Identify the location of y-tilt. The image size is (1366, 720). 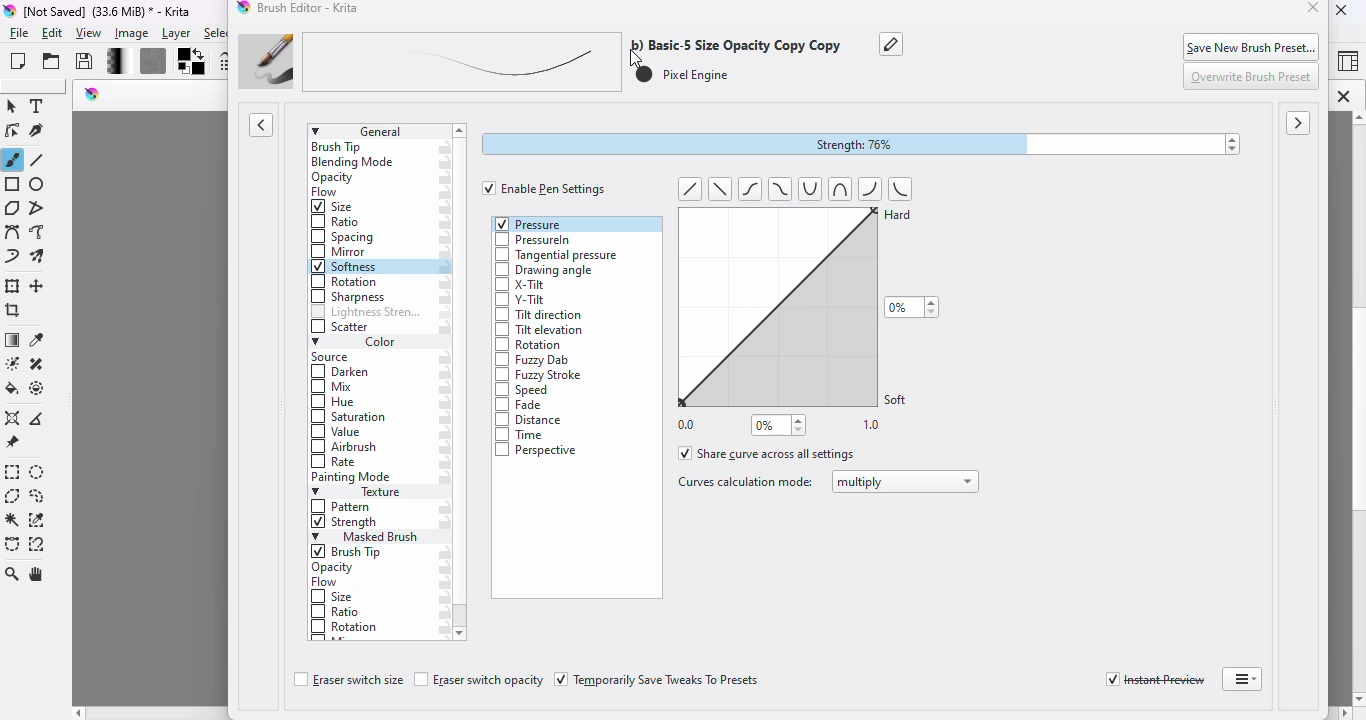
(520, 300).